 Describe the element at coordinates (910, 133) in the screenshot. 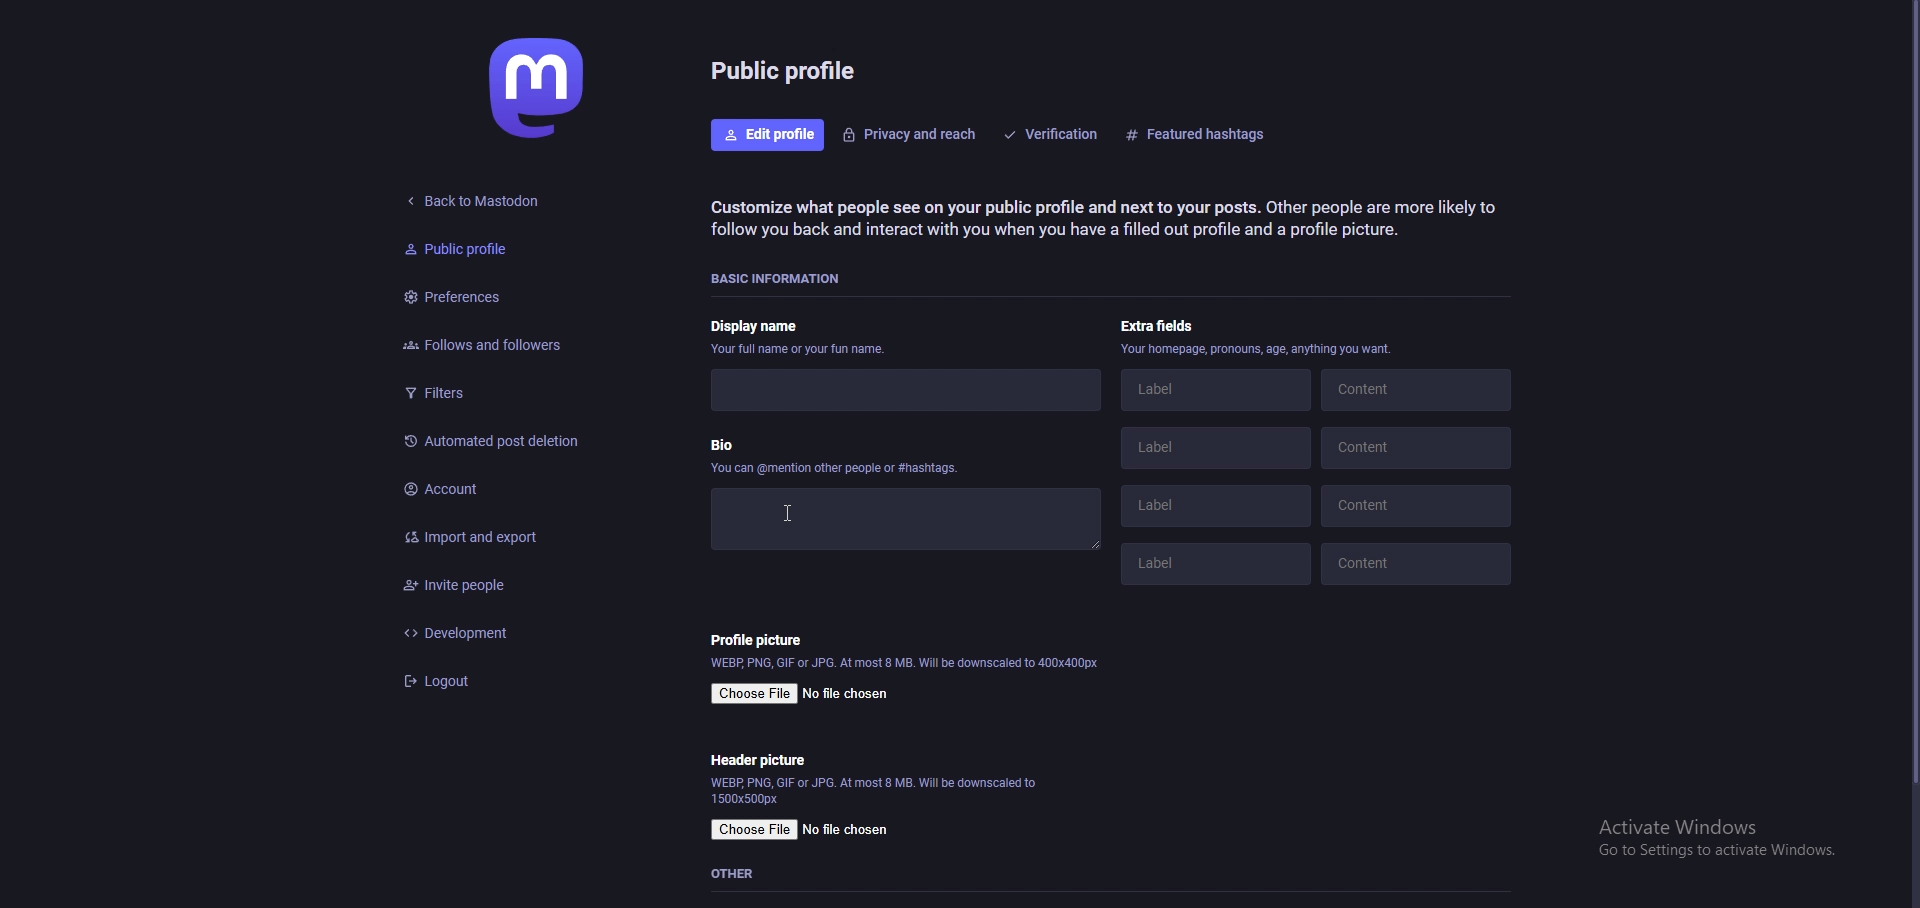

I see `privacy and reach` at that location.